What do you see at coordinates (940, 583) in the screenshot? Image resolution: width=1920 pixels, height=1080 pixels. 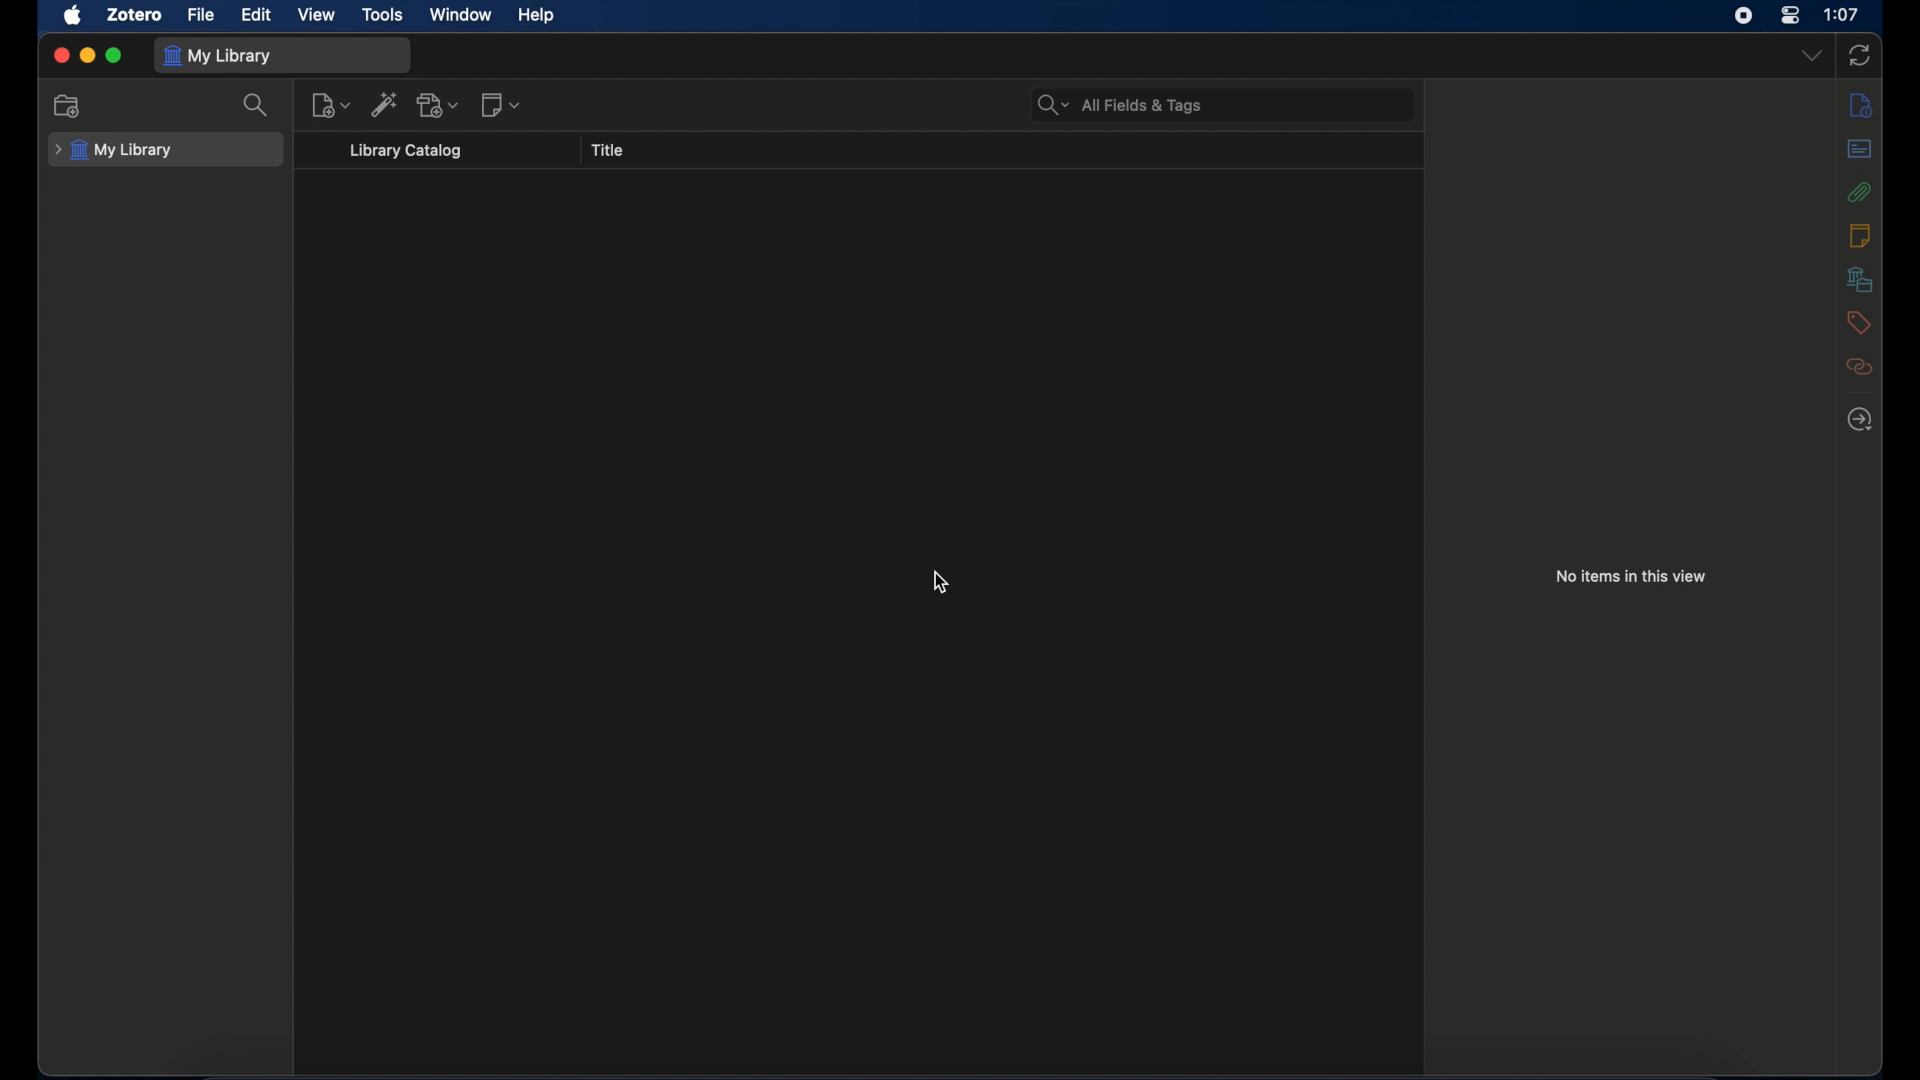 I see `cursor` at bounding box center [940, 583].